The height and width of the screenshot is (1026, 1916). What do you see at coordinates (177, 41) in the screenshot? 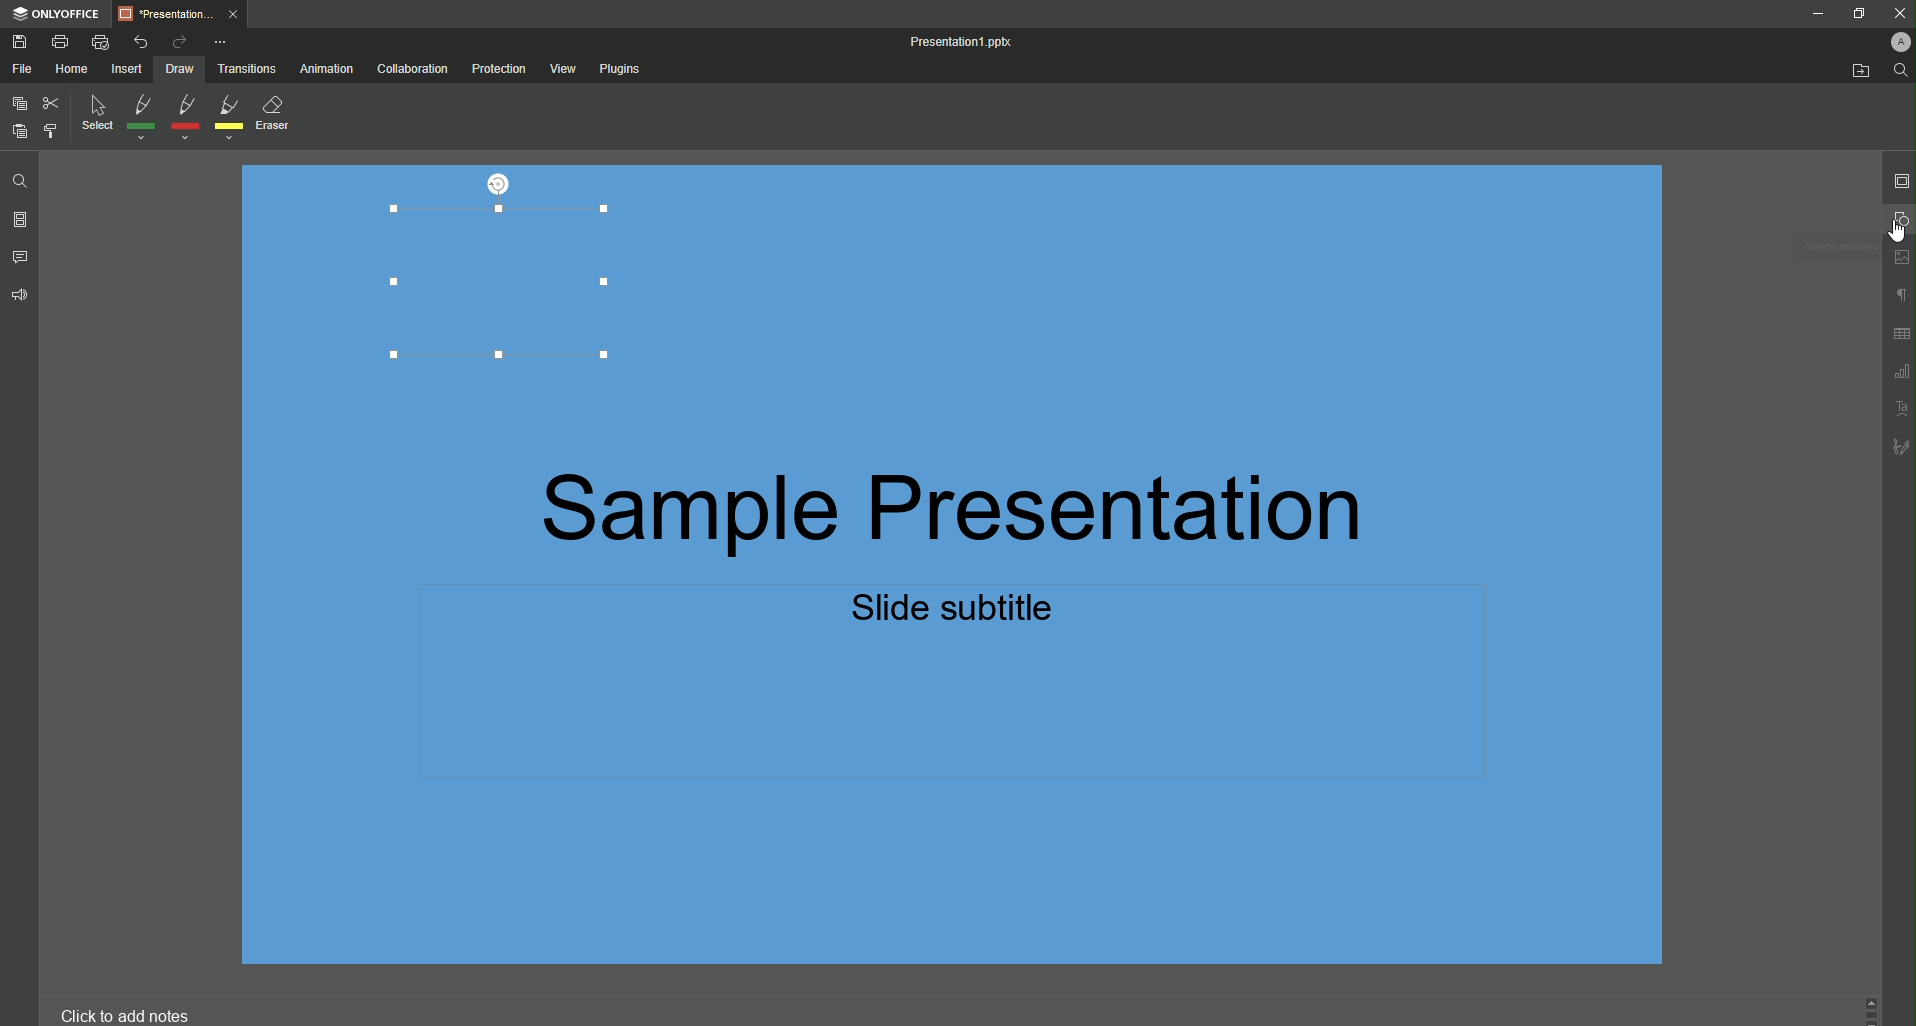
I see `Redo` at bounding box center [177, 41].